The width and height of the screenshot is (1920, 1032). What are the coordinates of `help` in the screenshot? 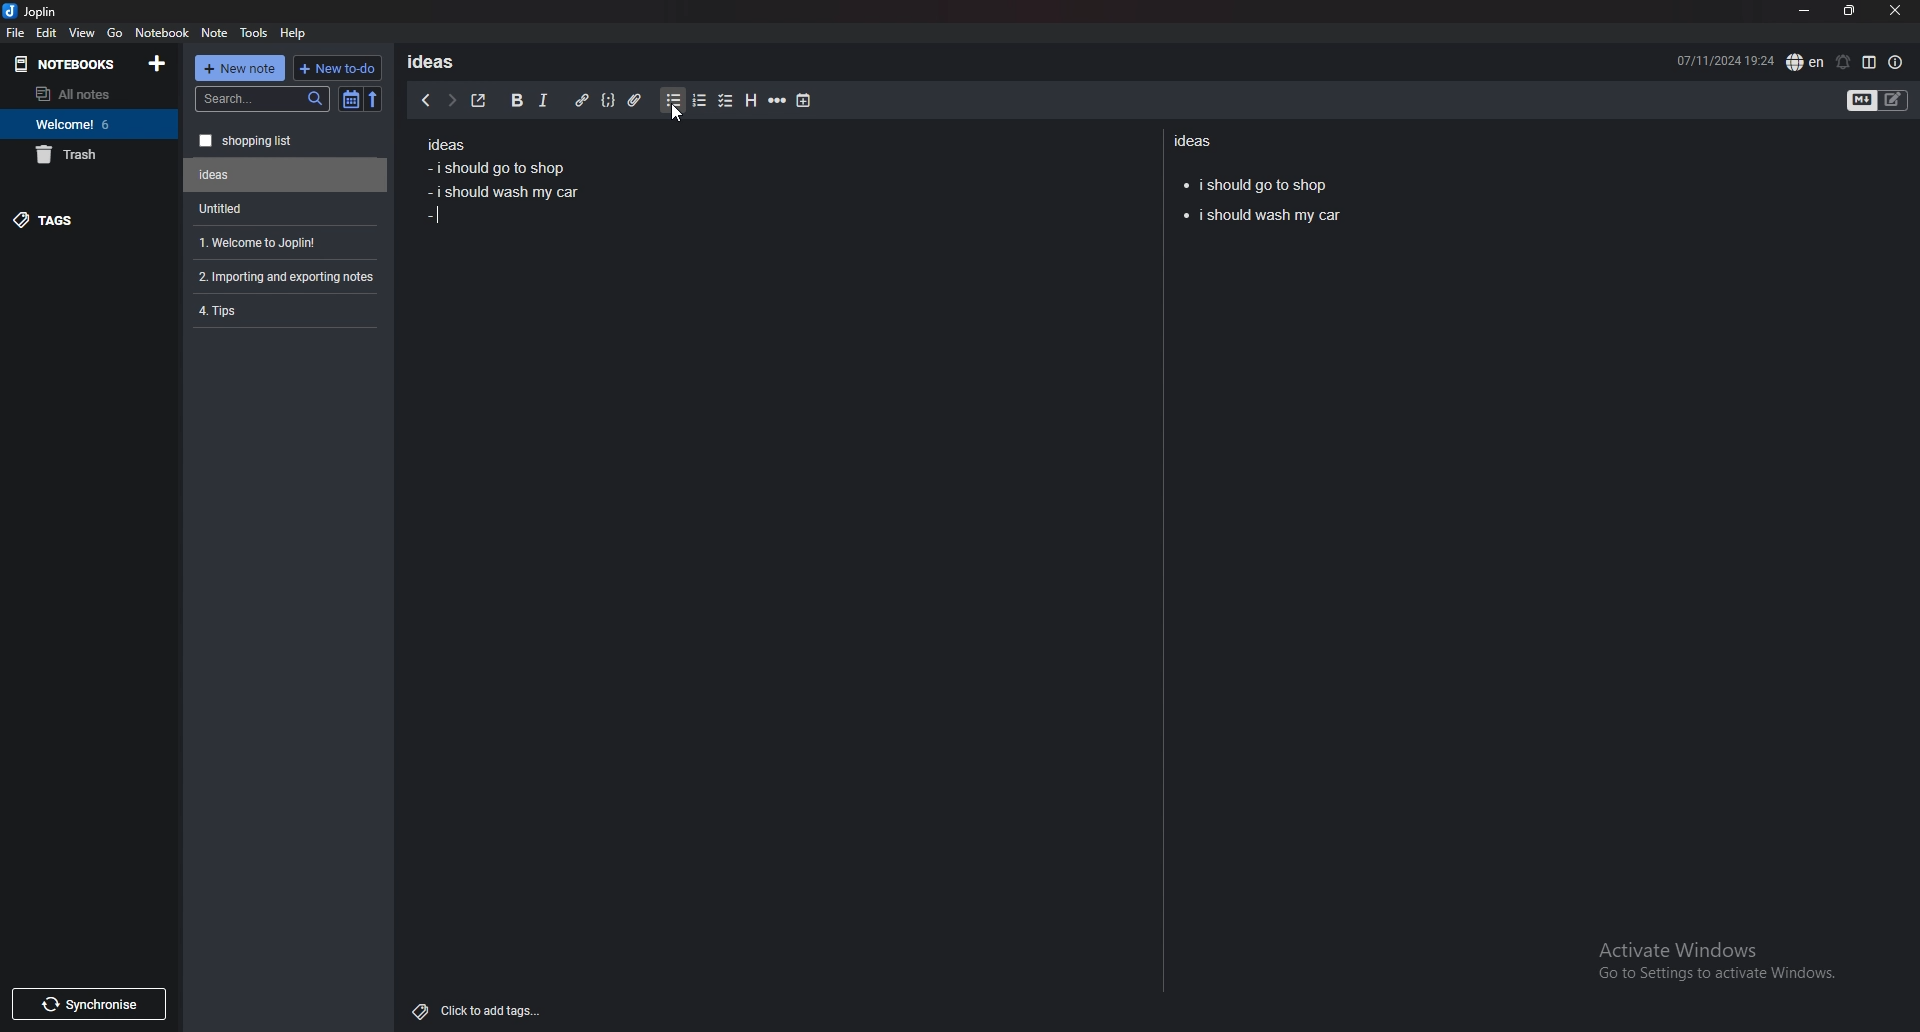 It's located at (294, 32).